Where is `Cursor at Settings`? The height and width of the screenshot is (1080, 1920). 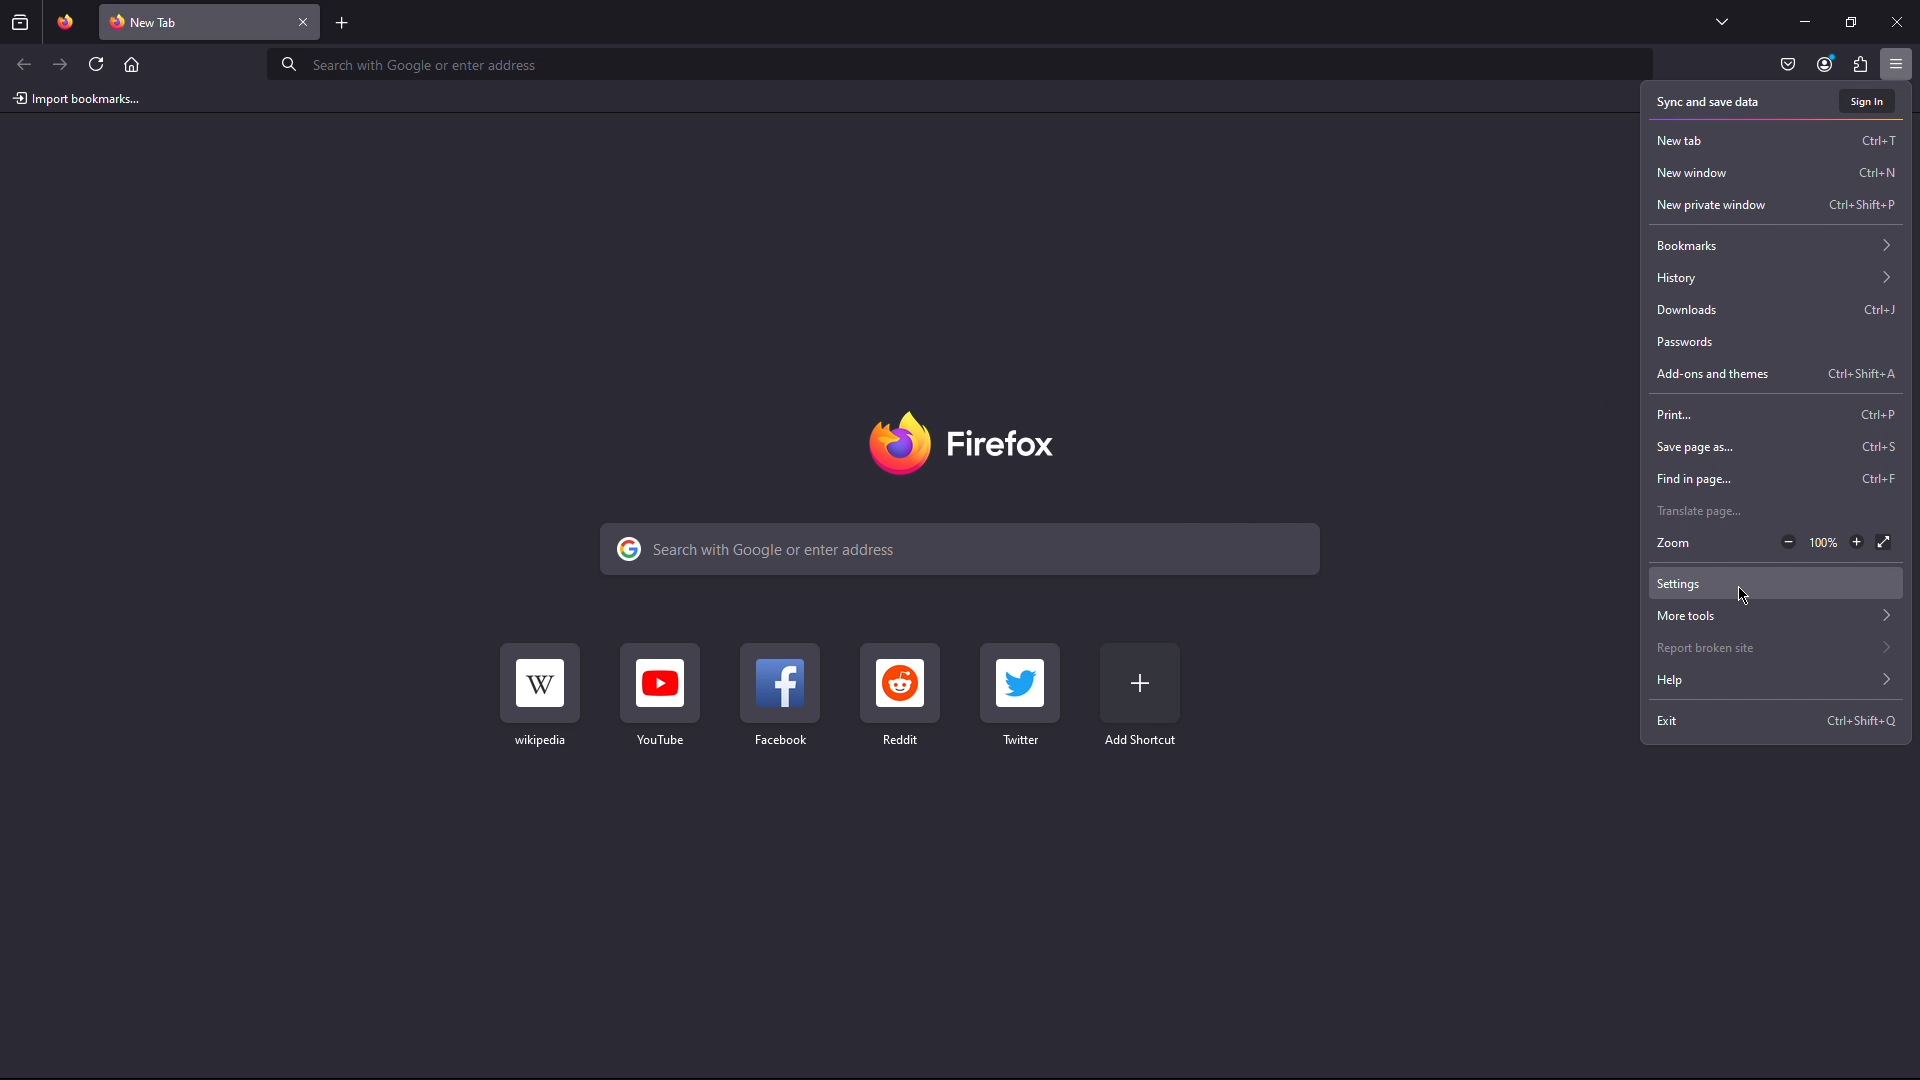 Cursor at Settings is located at coordinates (1776, 583).